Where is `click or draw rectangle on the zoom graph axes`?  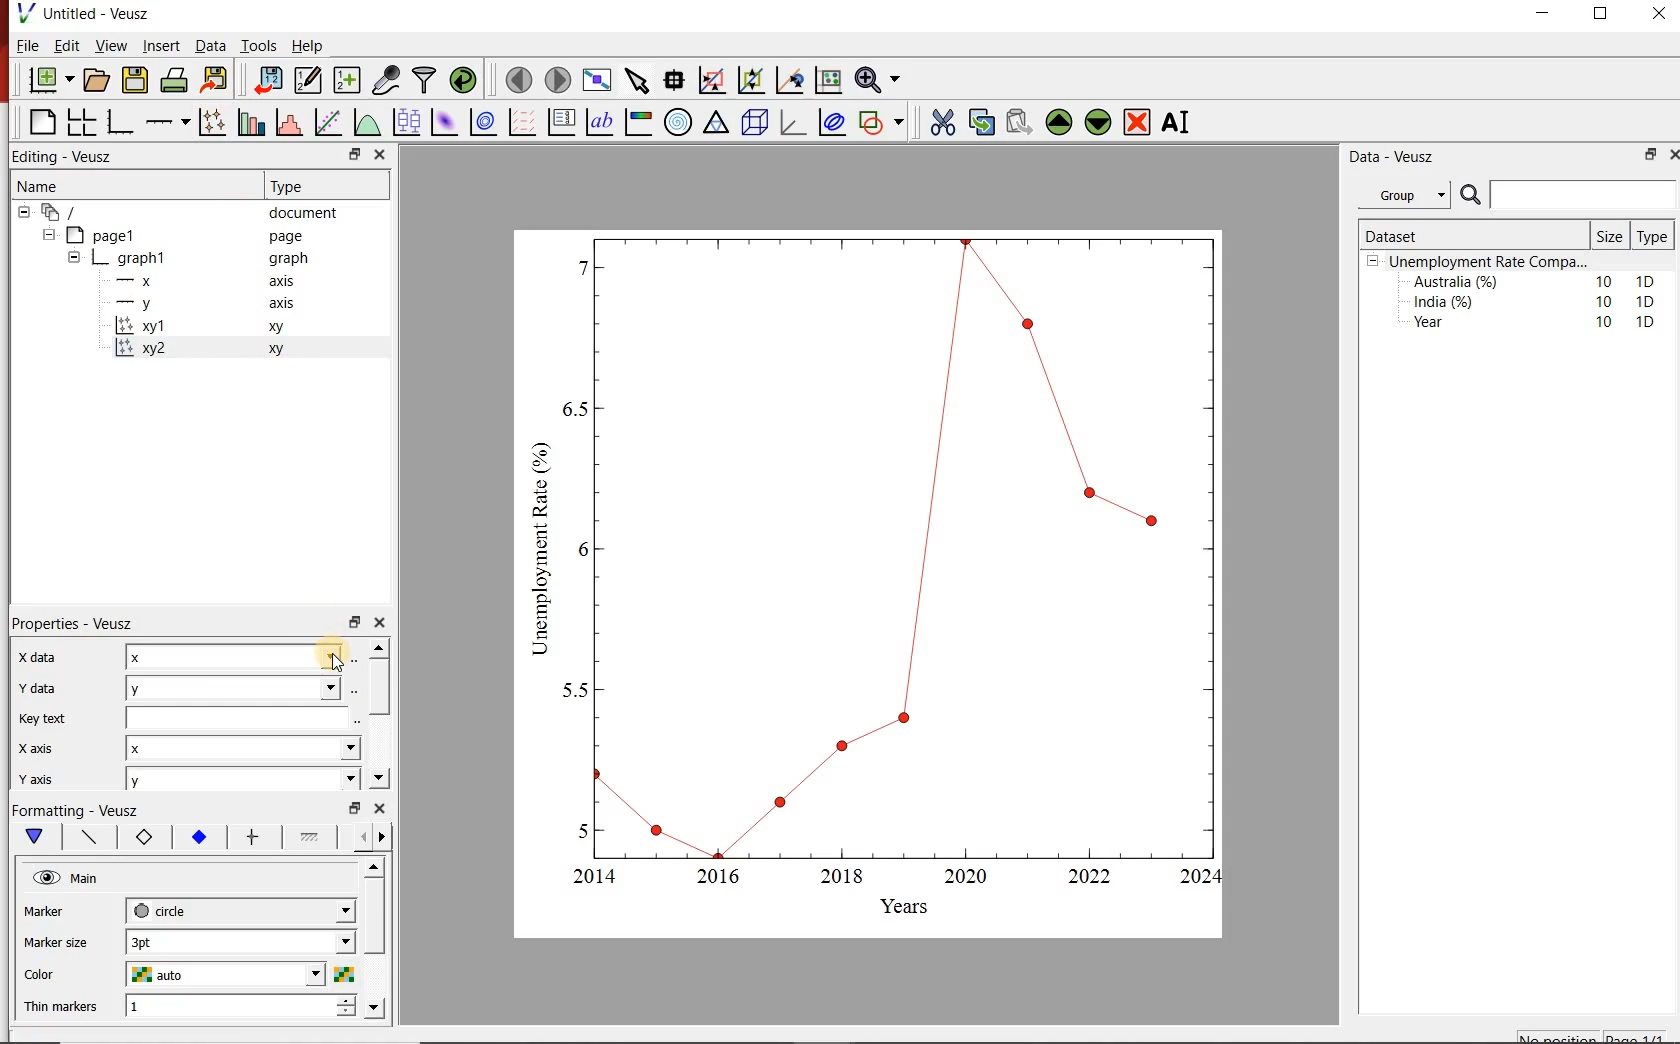 click or draw rectangle on the zoom graph axes is located at coordinates (713, 81).